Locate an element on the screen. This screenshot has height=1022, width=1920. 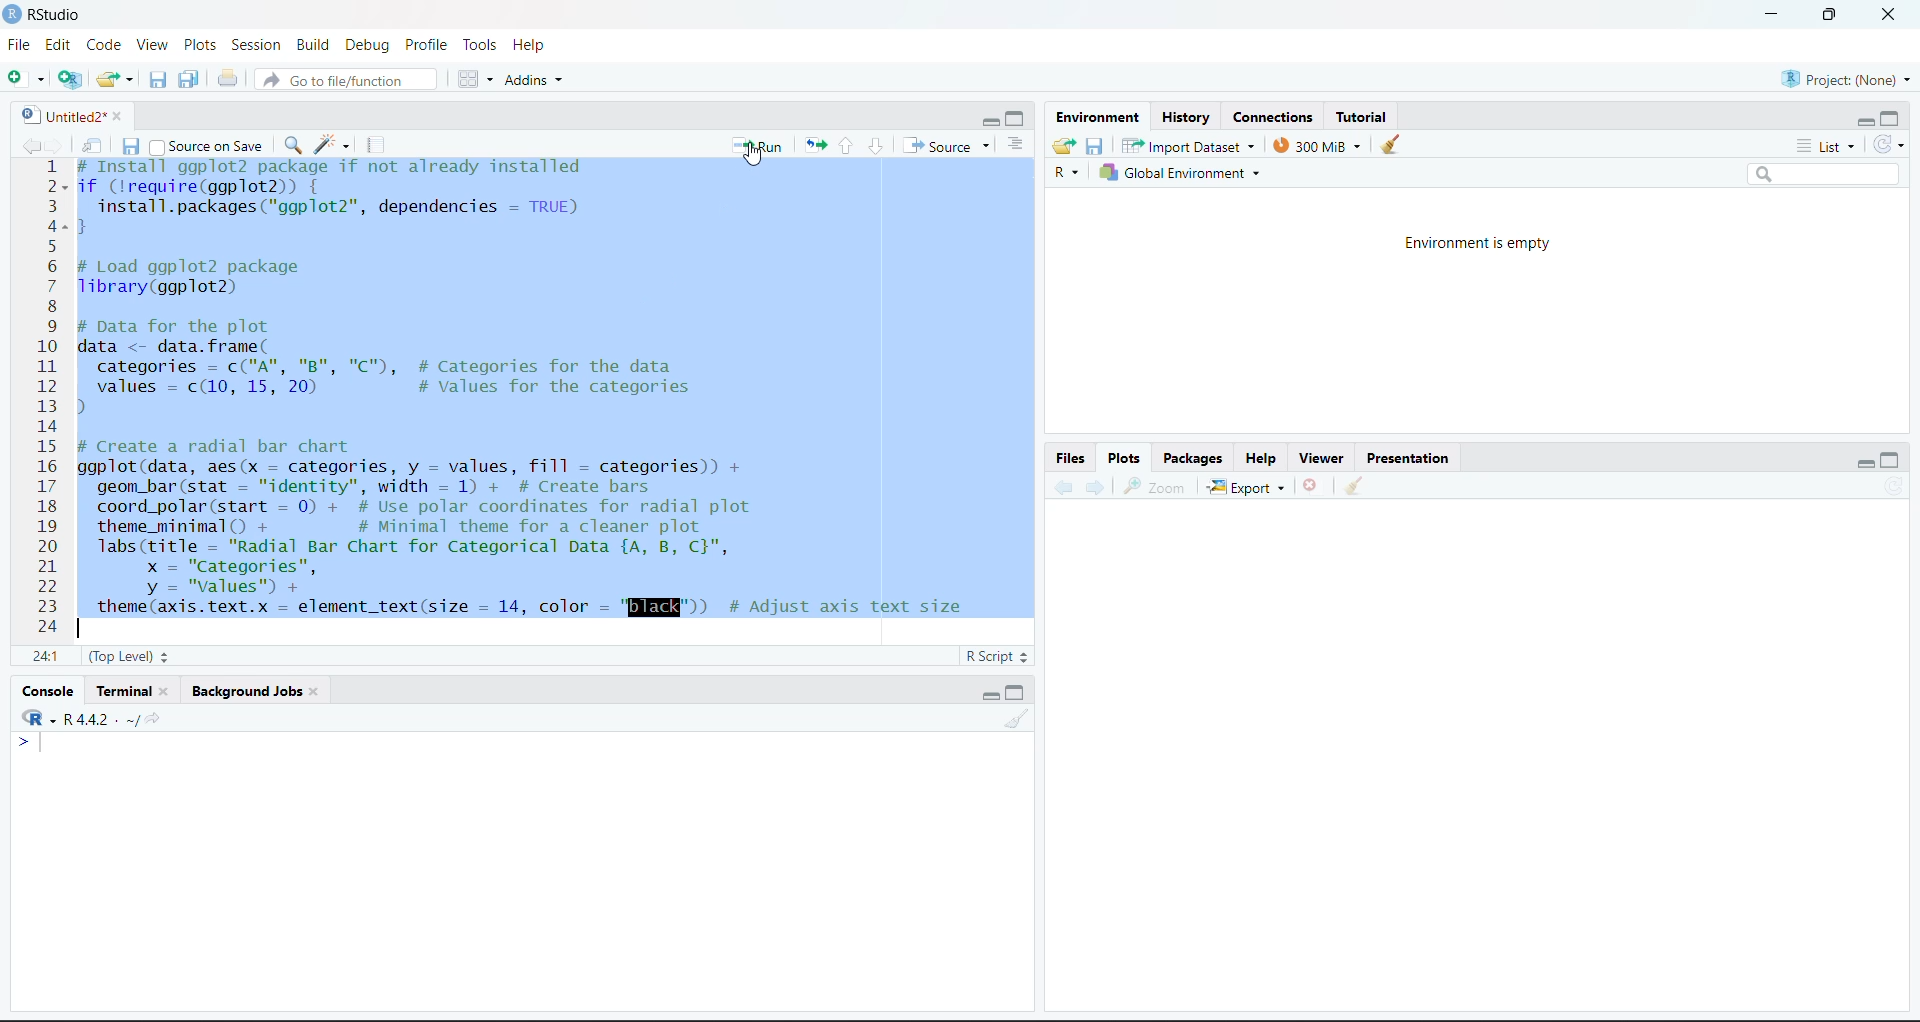
workspace pane is located at coordinates (475, 79).